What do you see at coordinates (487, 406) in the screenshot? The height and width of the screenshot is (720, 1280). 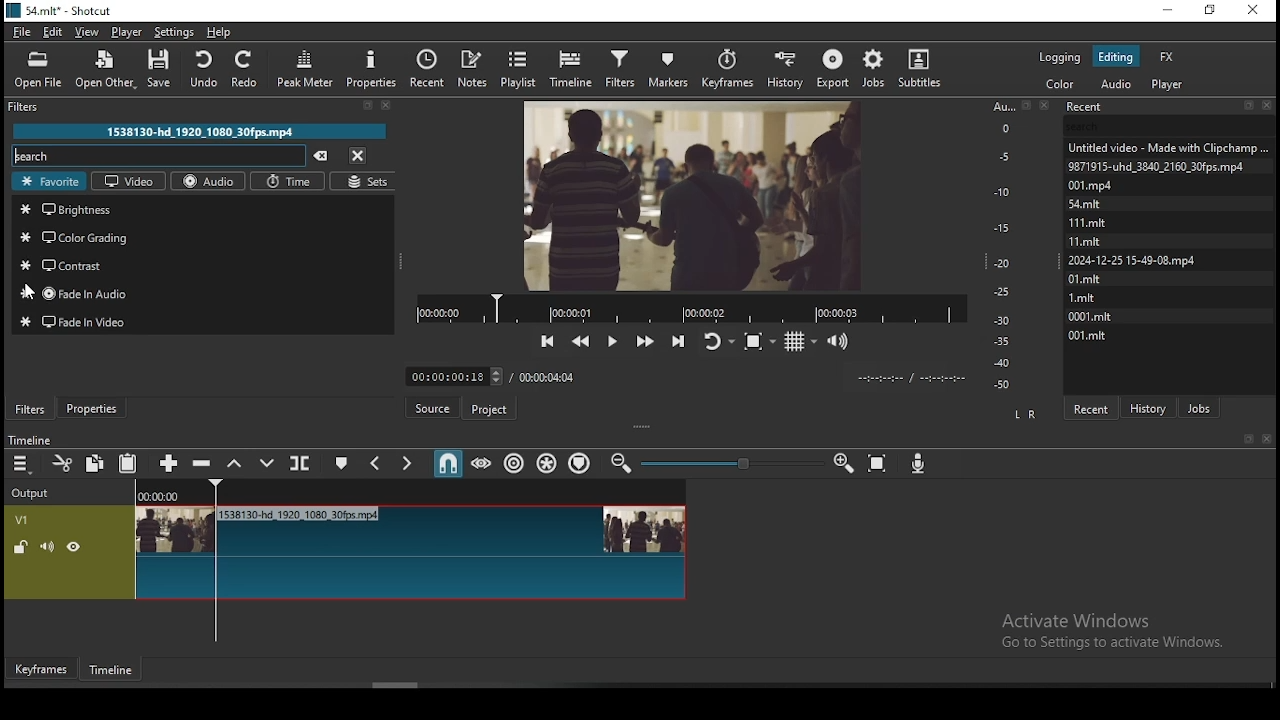 I see `project` at bounding box center [487, 406].